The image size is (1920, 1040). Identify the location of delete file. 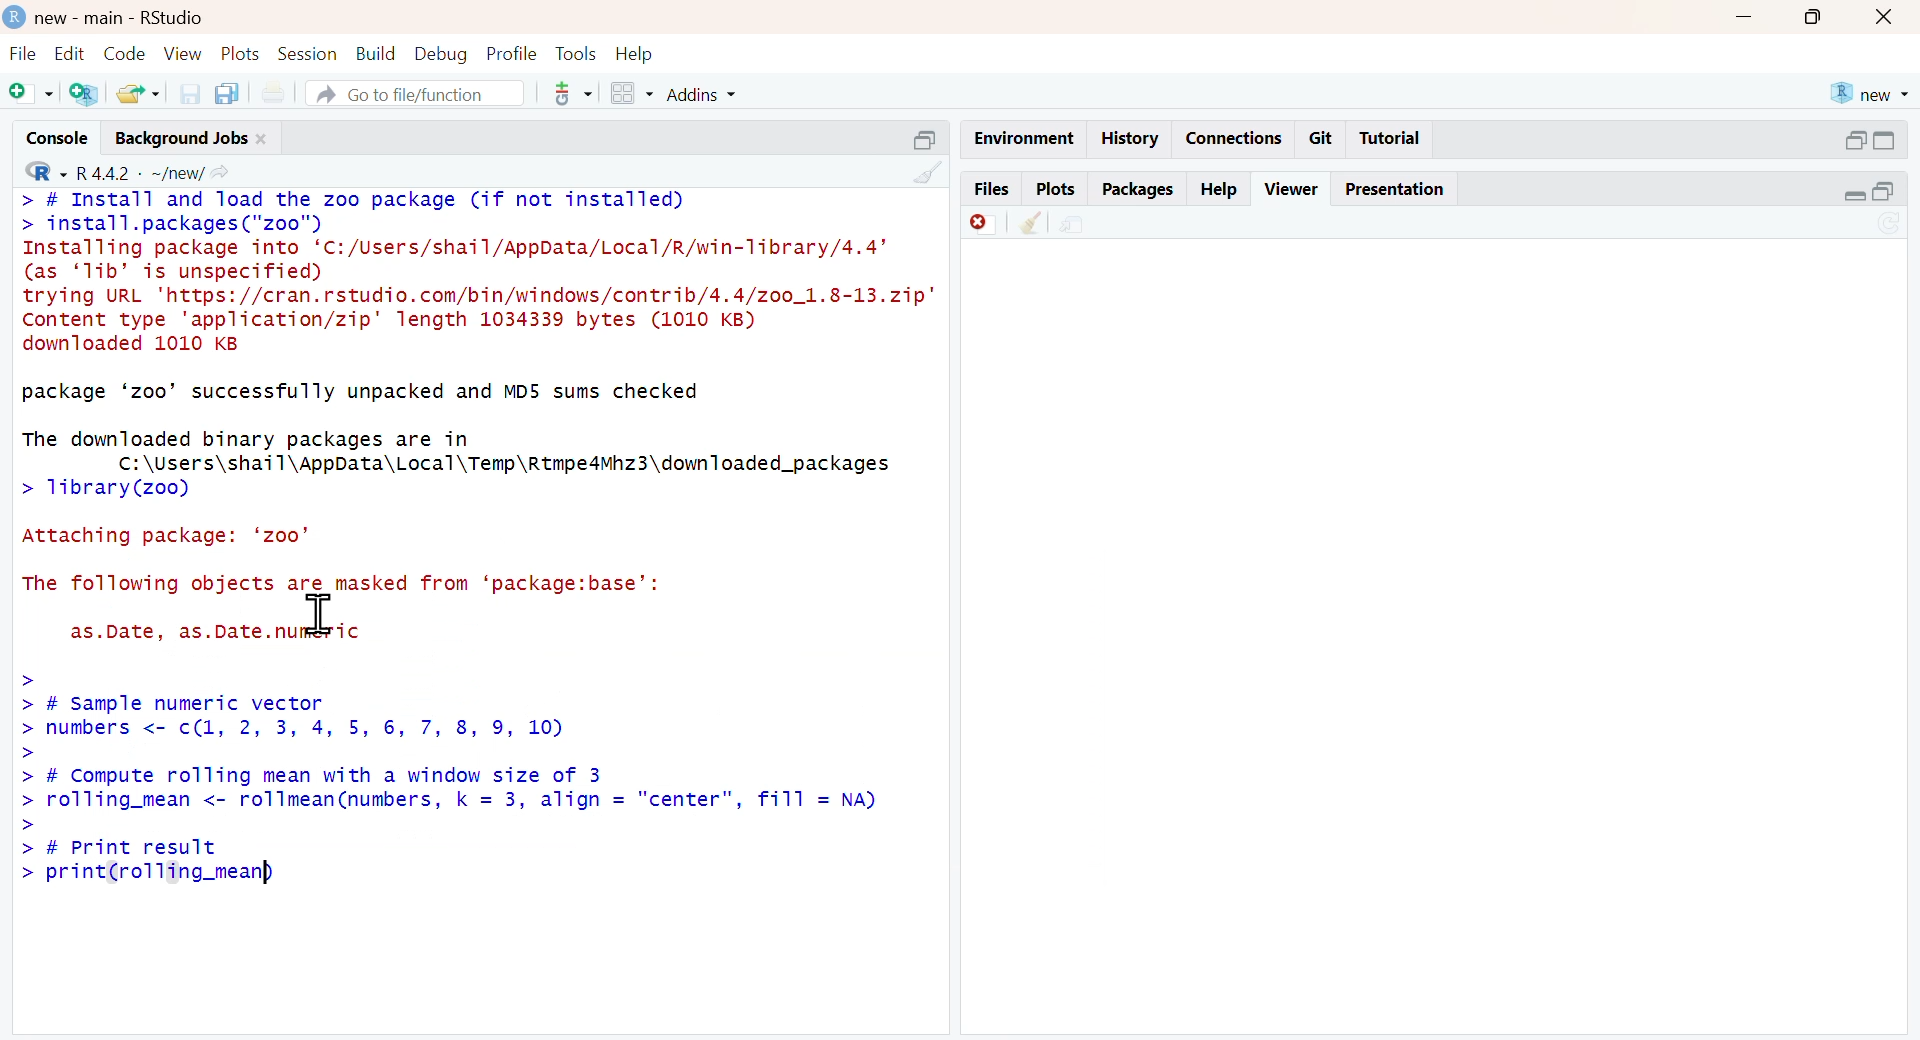
(983, 224).